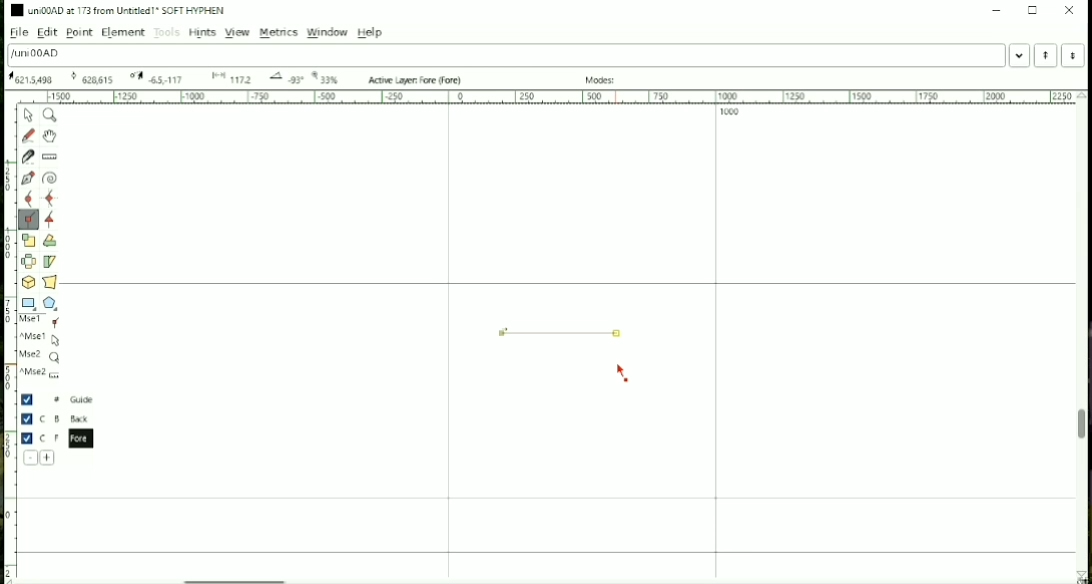  What do you see at coordinates (29, 178) in the screenshot?
I see `Add a point, then drag out its control points` at bounding box center [29, 178].